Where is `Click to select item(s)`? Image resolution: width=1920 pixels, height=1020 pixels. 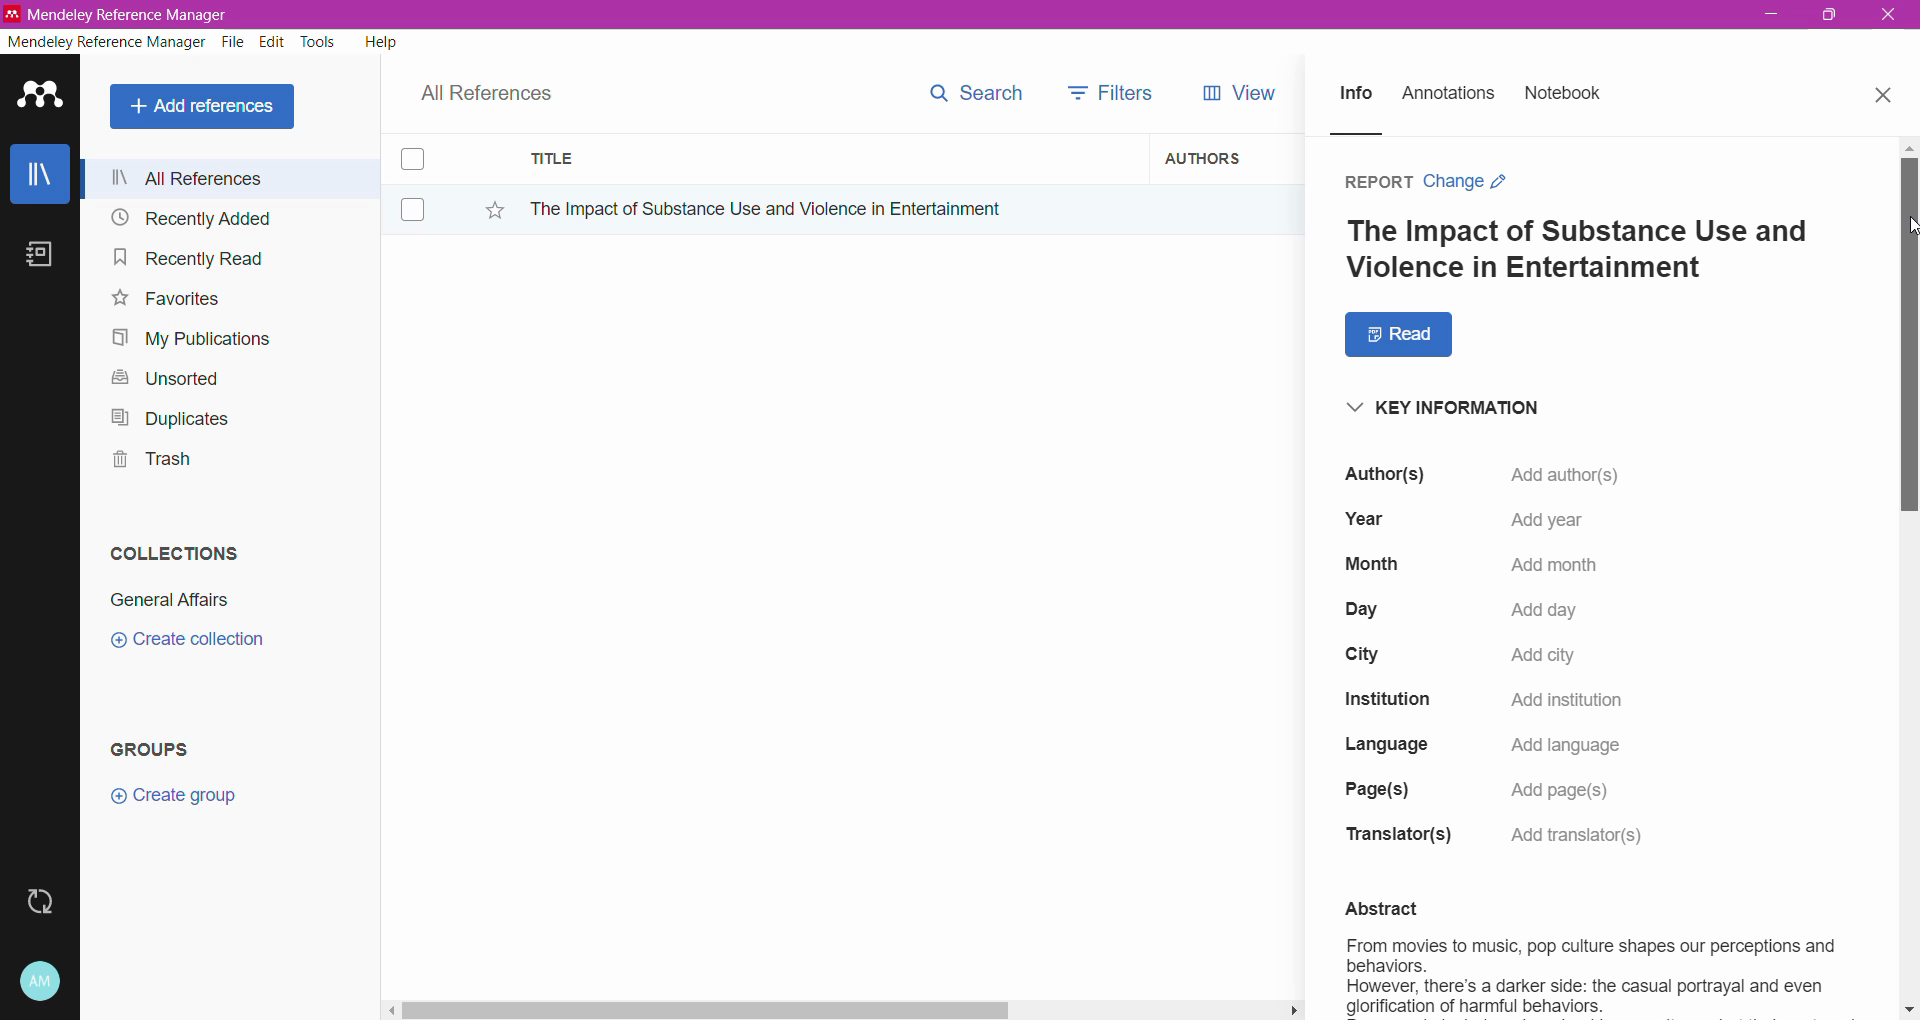 Click to select item(s) is located at coordinates (423, 183).